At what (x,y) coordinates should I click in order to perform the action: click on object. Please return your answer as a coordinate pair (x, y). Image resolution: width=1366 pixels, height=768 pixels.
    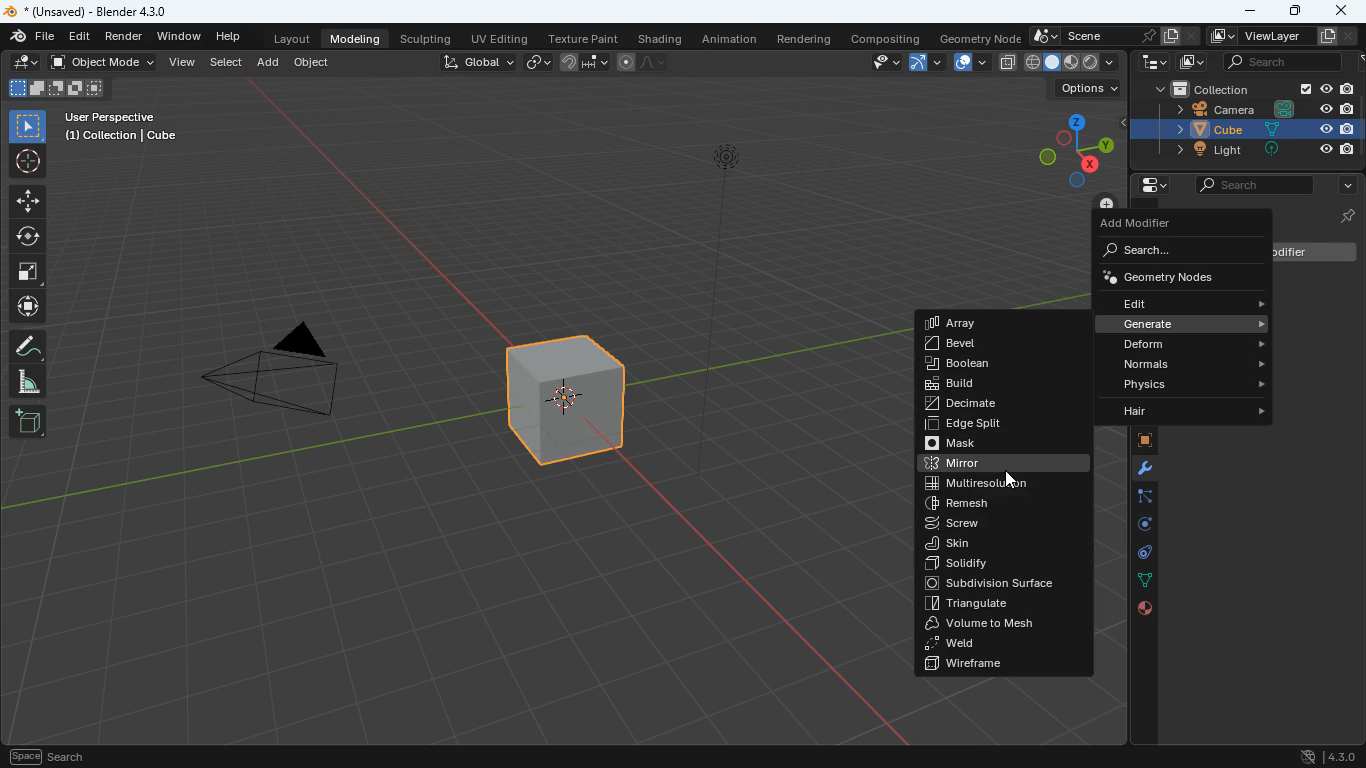
    Looking at the image, I should click on (314, 65).